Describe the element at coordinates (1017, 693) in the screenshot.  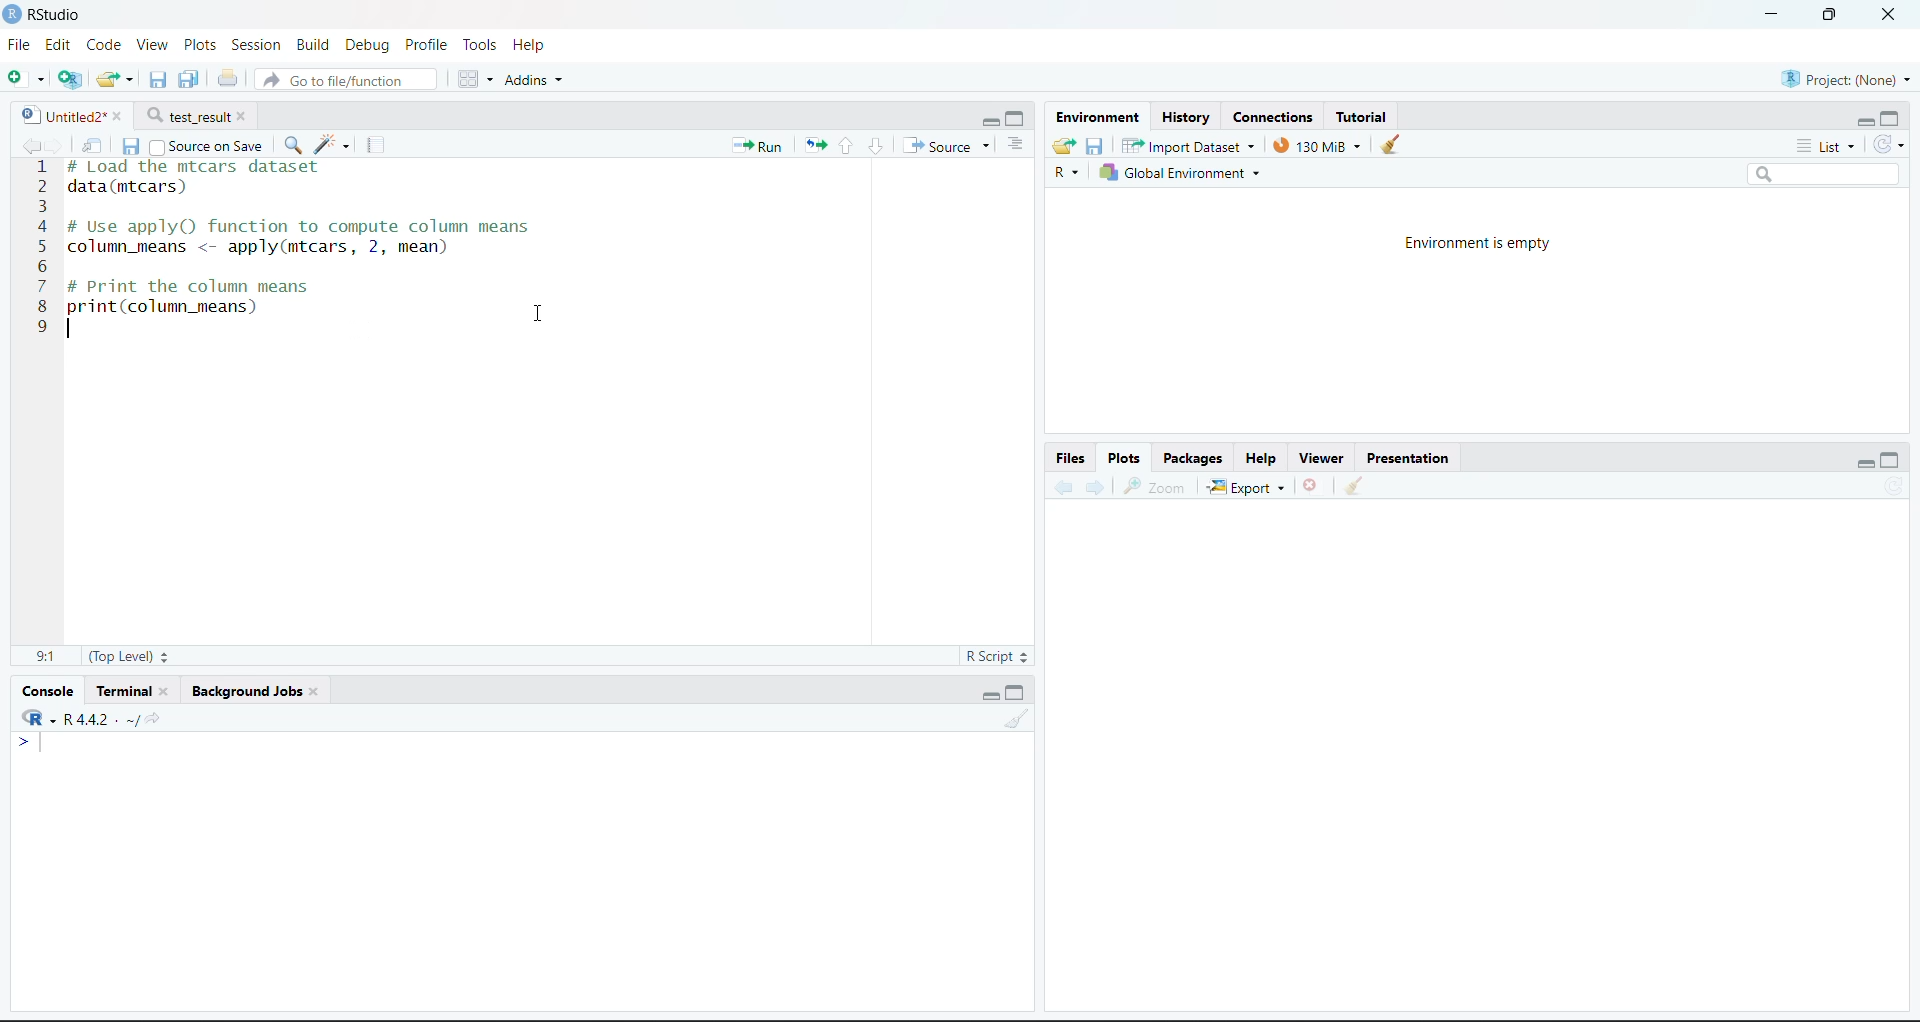
I see `Maximize` at that location.